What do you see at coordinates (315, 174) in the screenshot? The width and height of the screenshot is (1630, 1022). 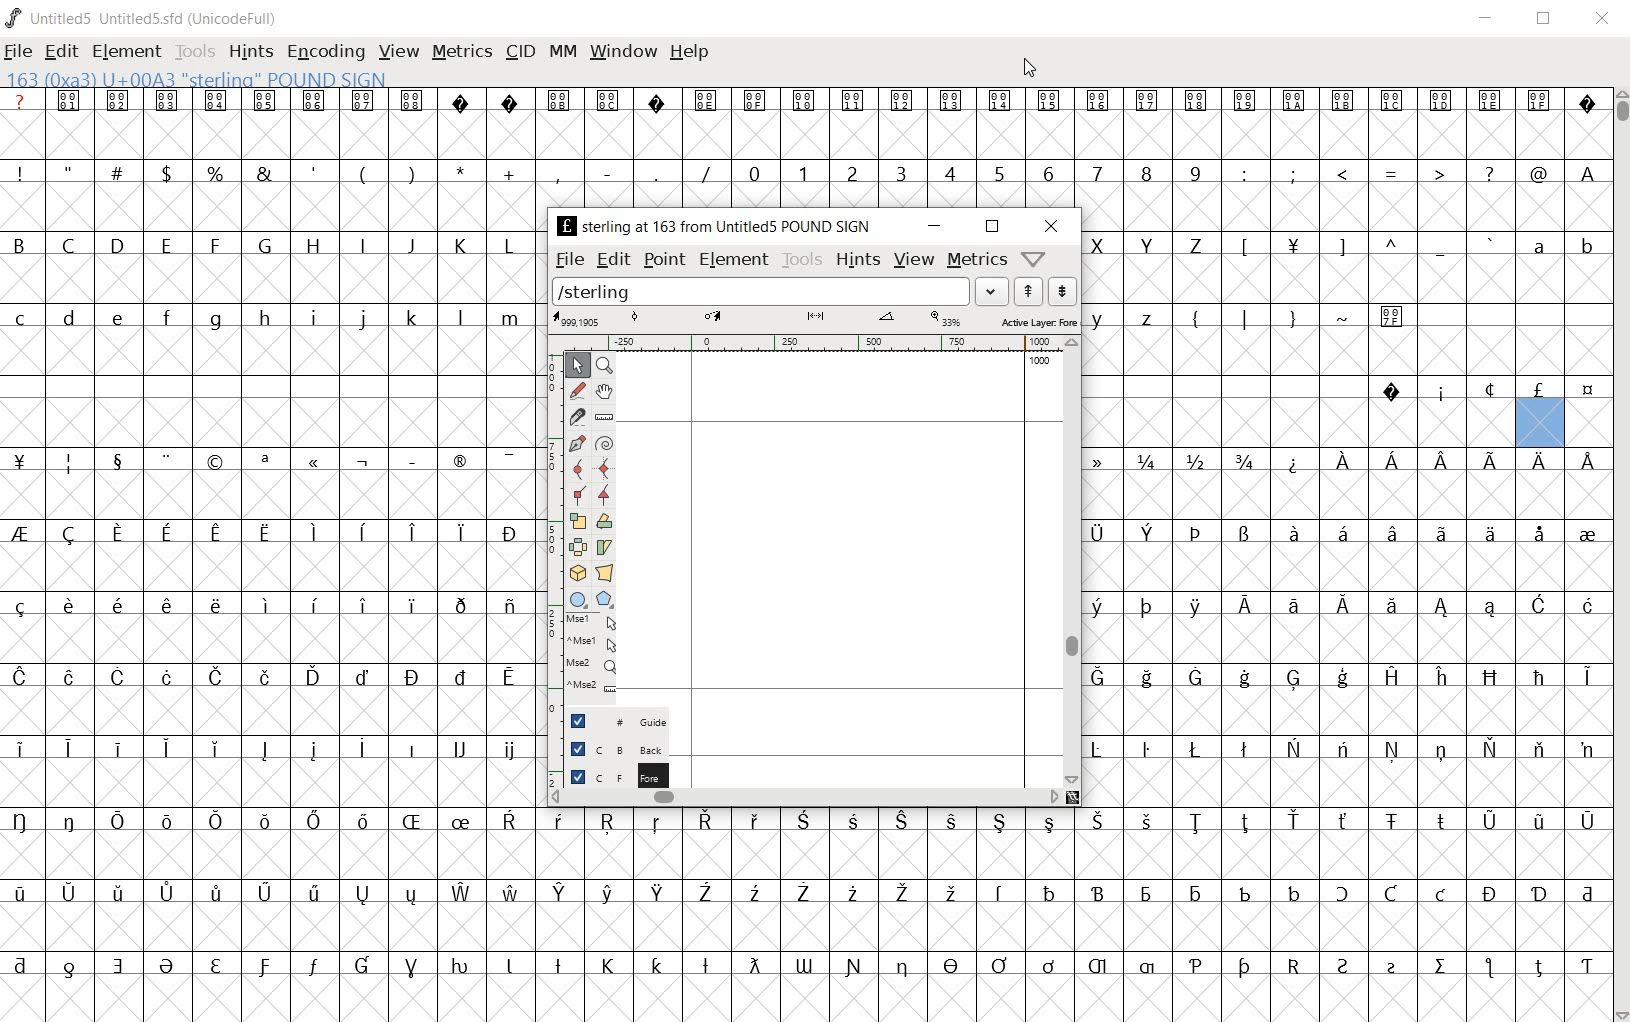 I see `'` at bounding box center [315, 174].